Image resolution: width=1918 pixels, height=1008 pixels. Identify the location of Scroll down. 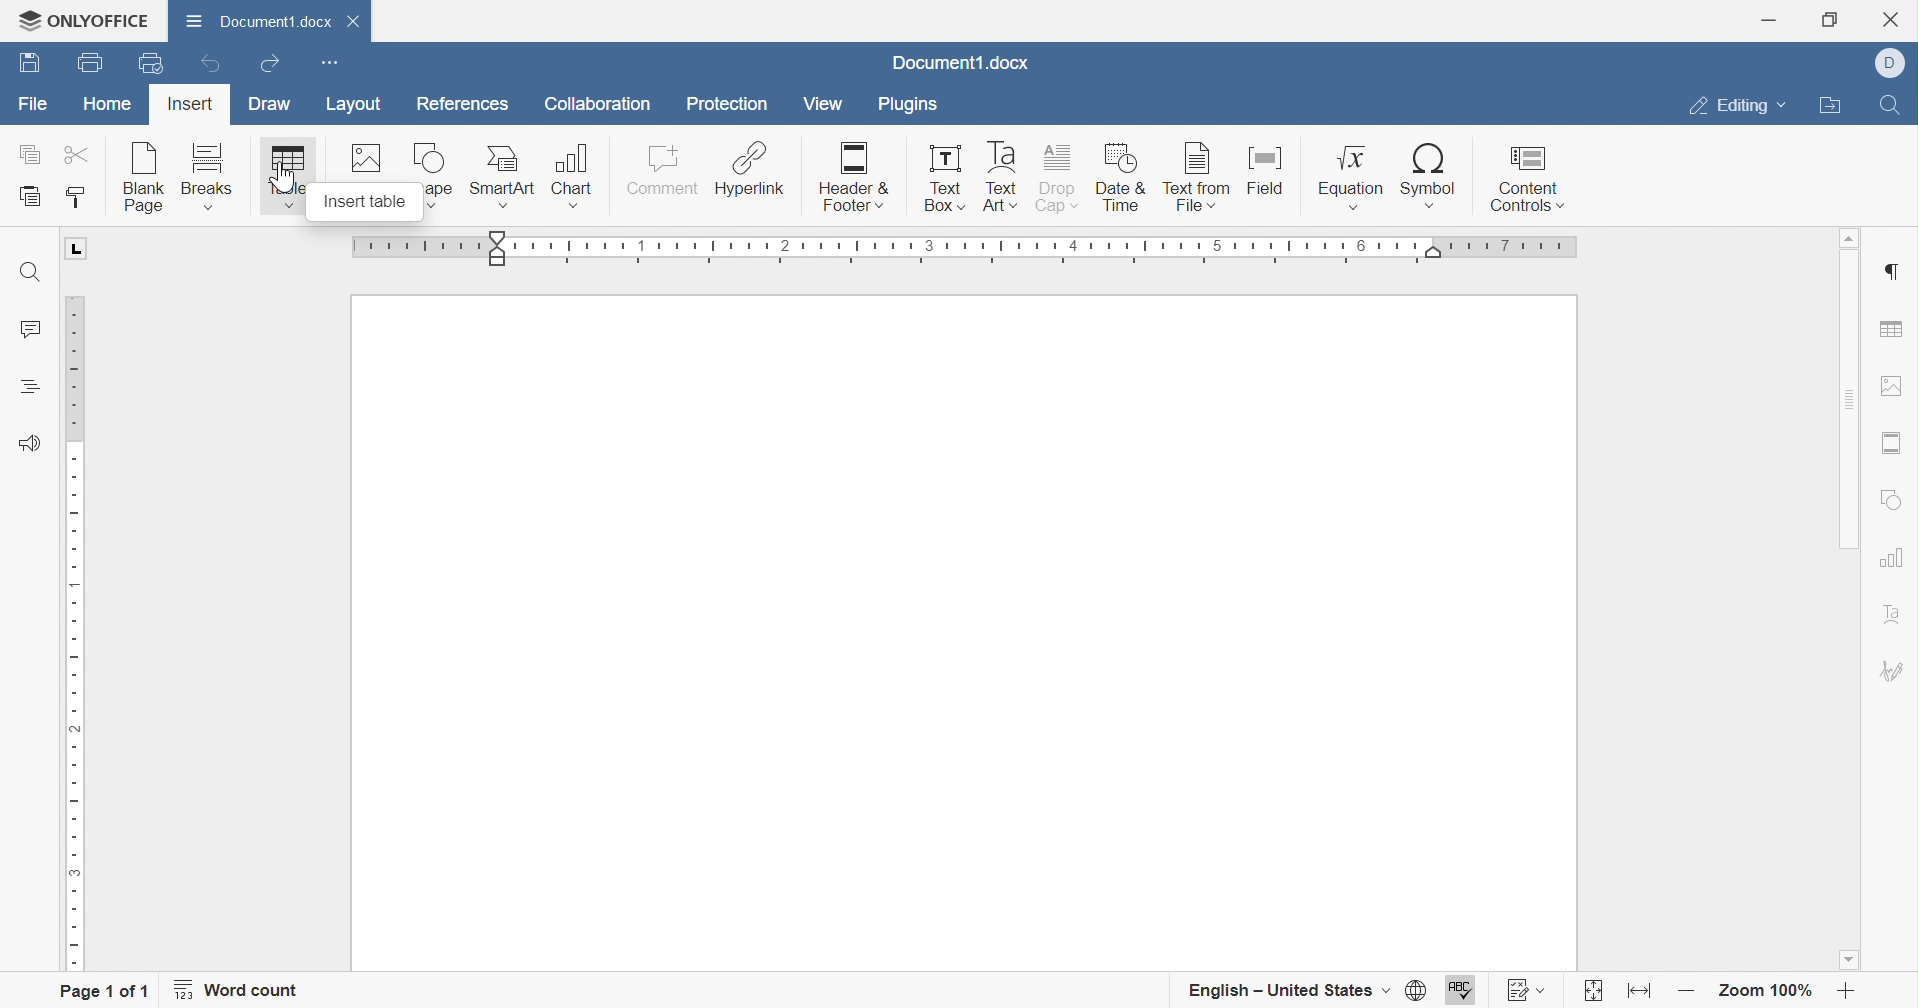
(1849, 961).